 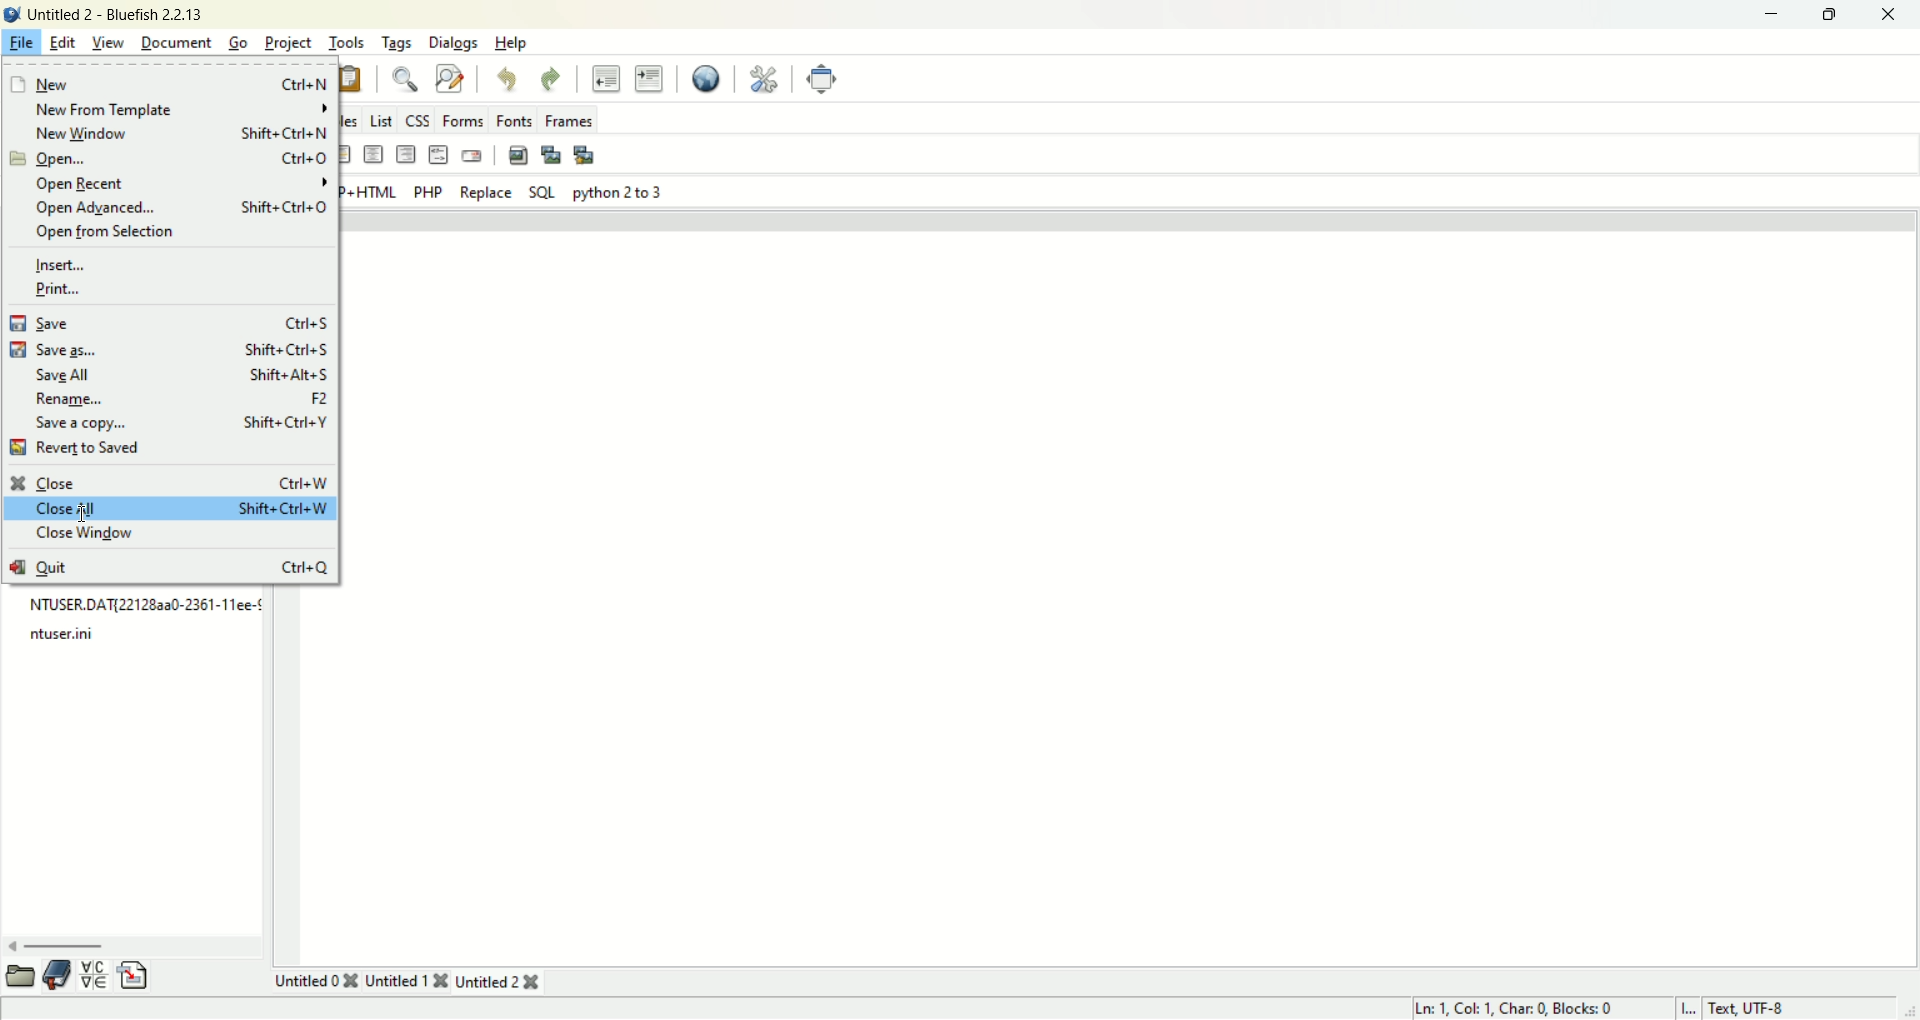 I want to click on insert, so click(x=64, y=263).